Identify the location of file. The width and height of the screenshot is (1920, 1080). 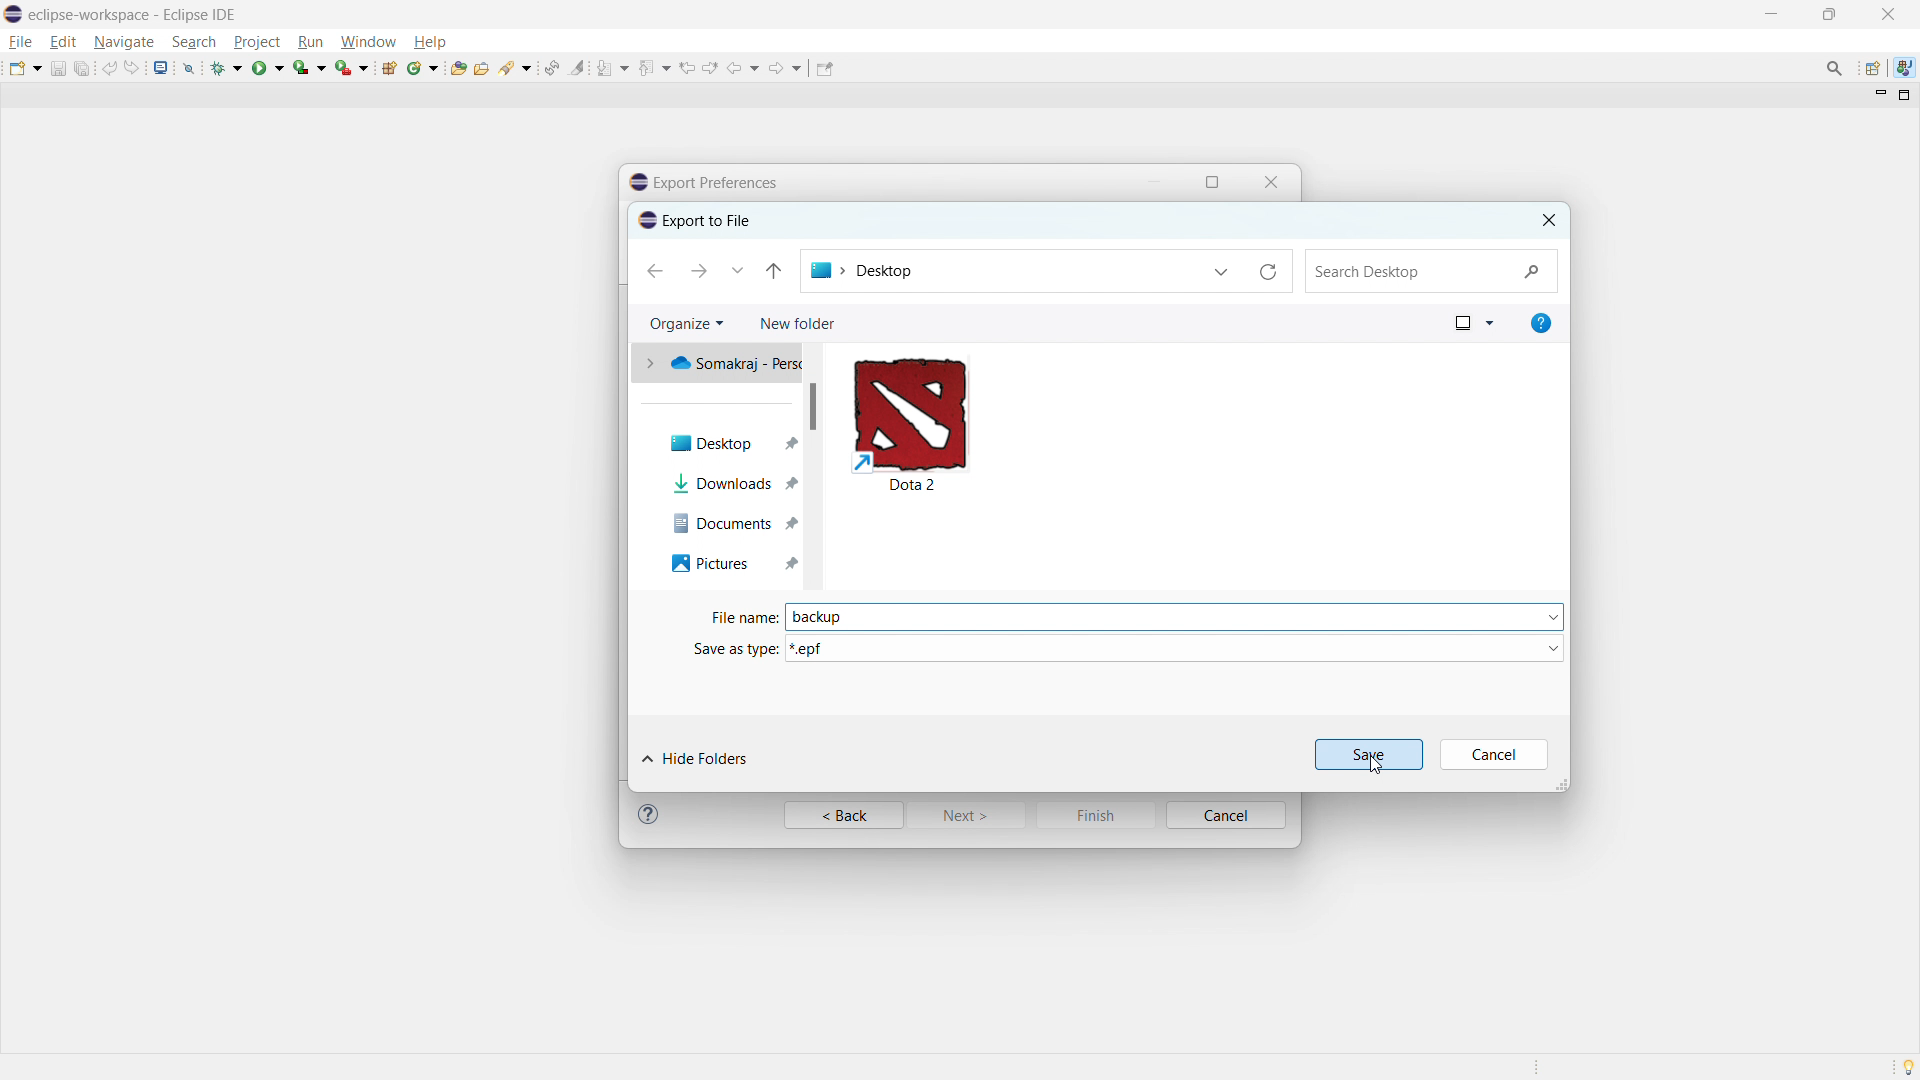
(22, 42).